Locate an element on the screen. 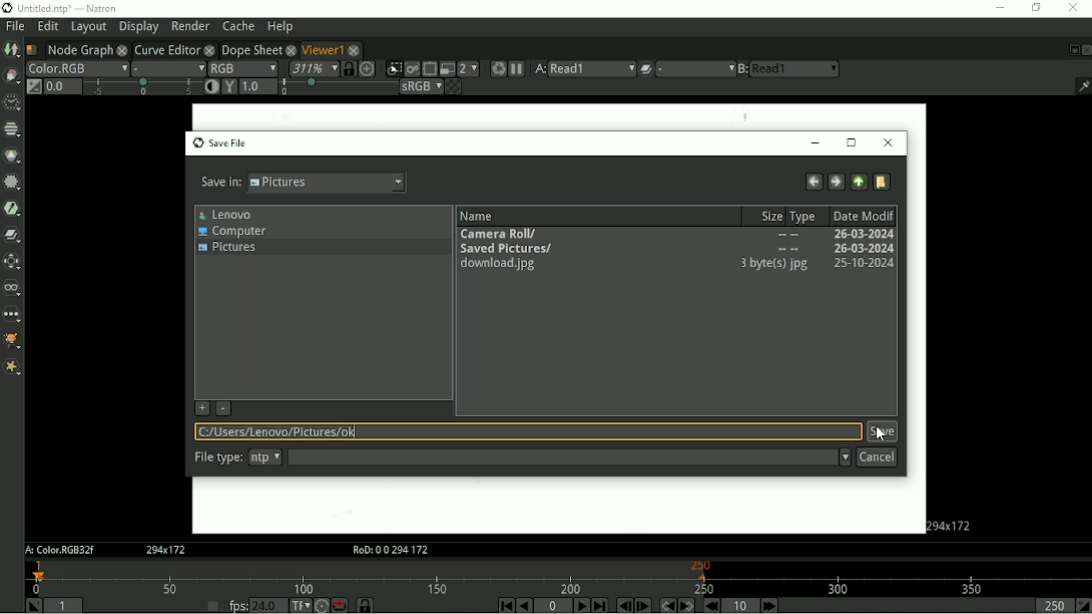 This screenshot has height=614, width=1092. Enables region of interest that limits the portion of the viewer that is kept udpdated  is located at coordinates (429, 68).